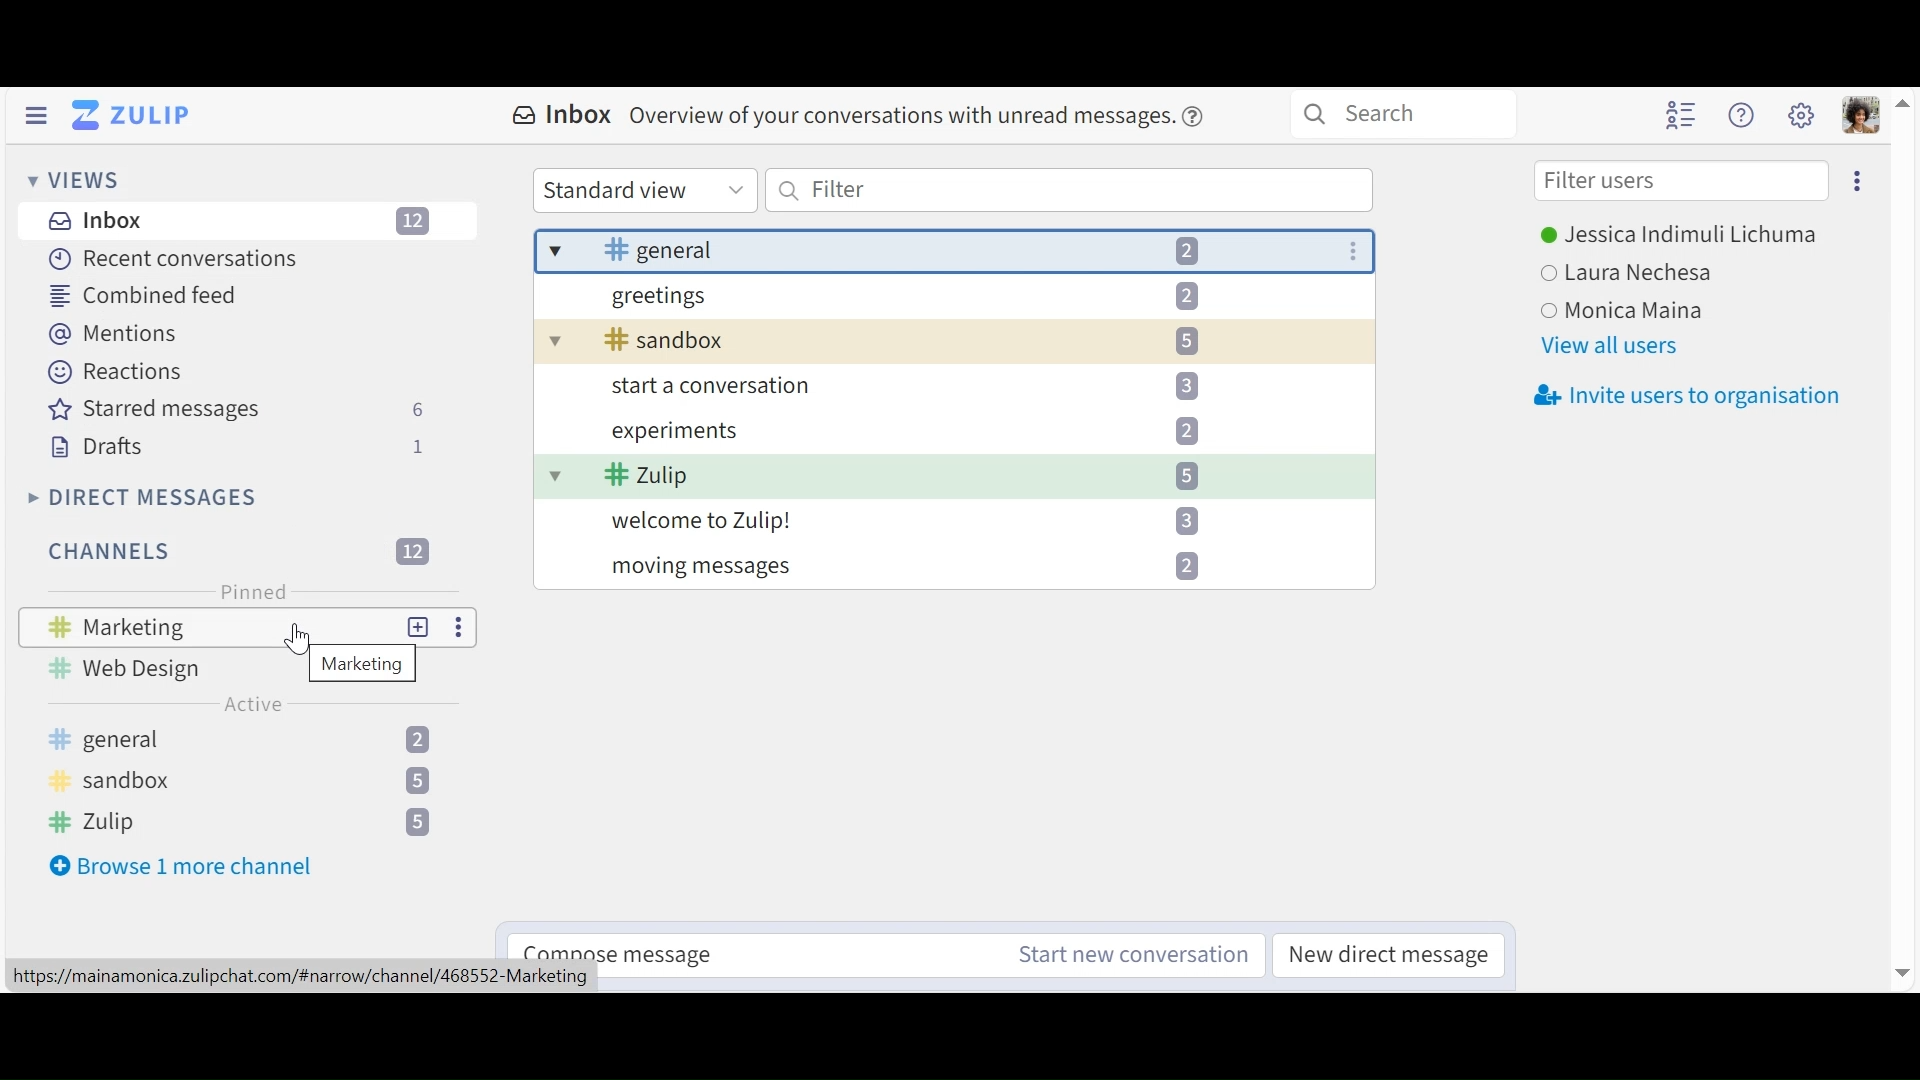 This screenshot has height=1080, width=1920. Describe the element at coordinates (115, 370) in the screenshot. I see `Reaction` at that location.